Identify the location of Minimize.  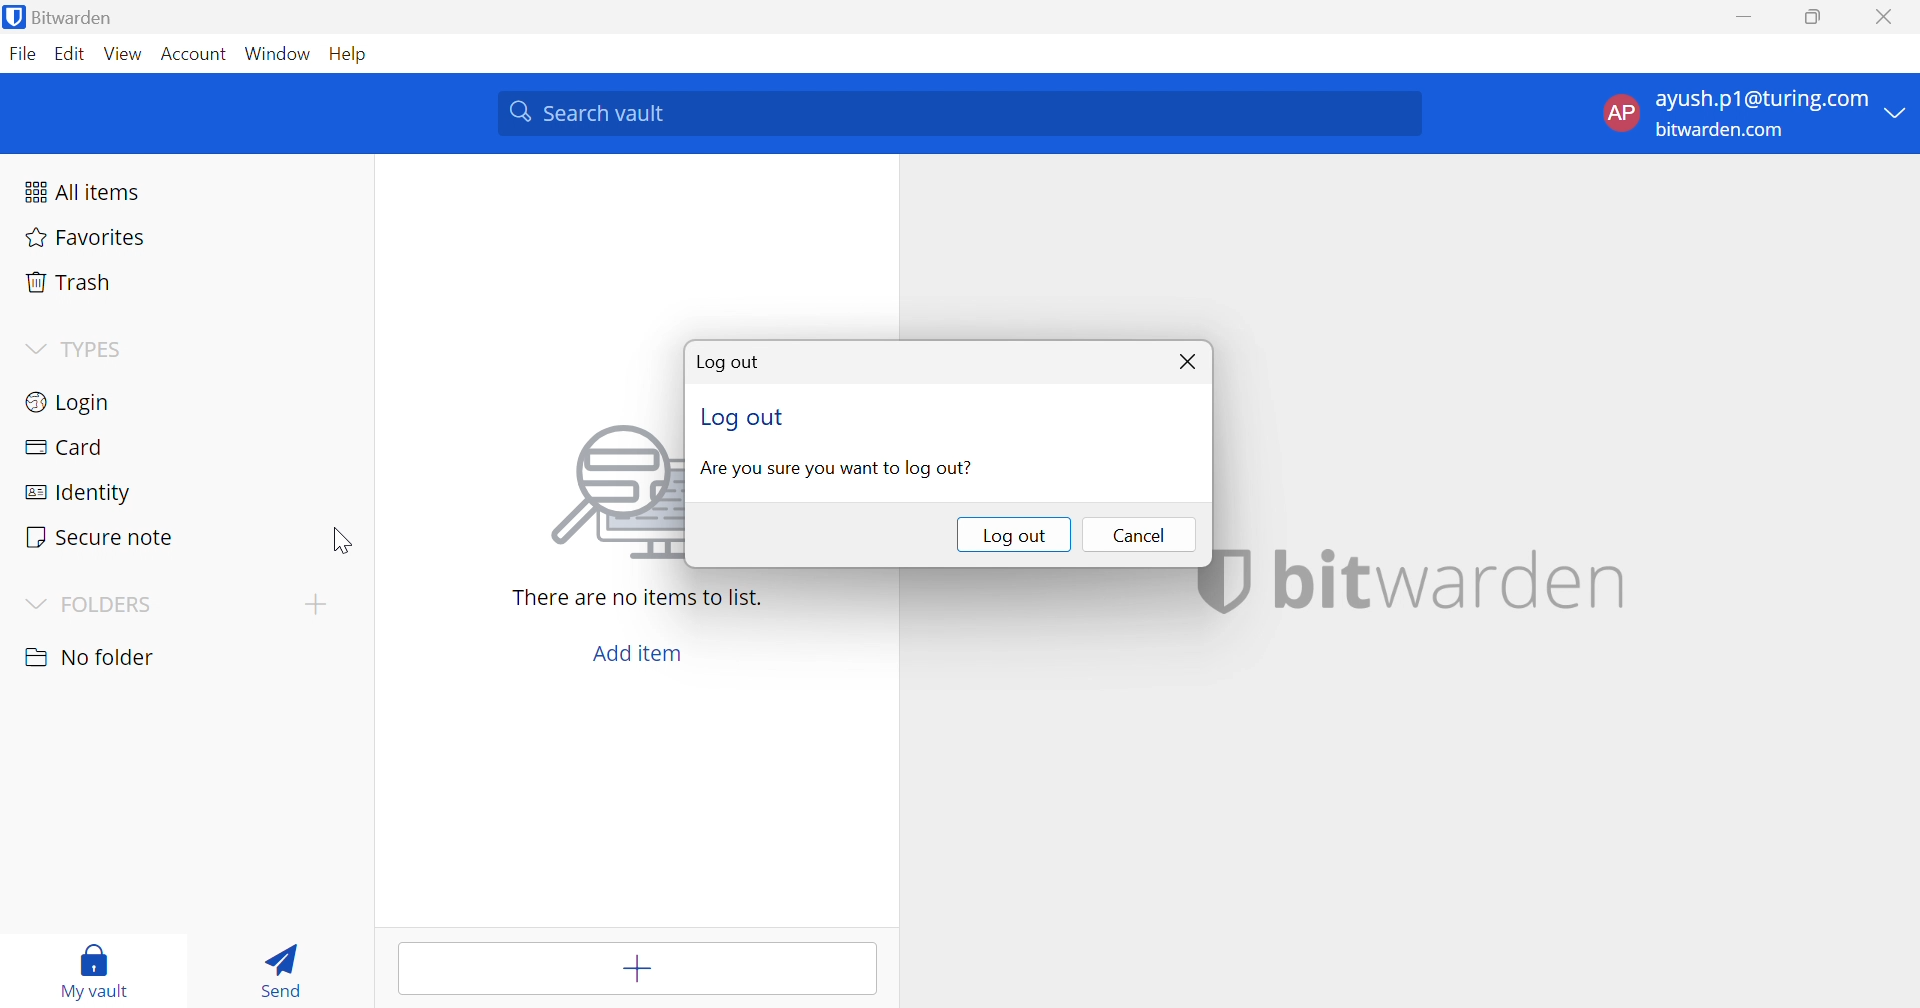
(1748, 16).